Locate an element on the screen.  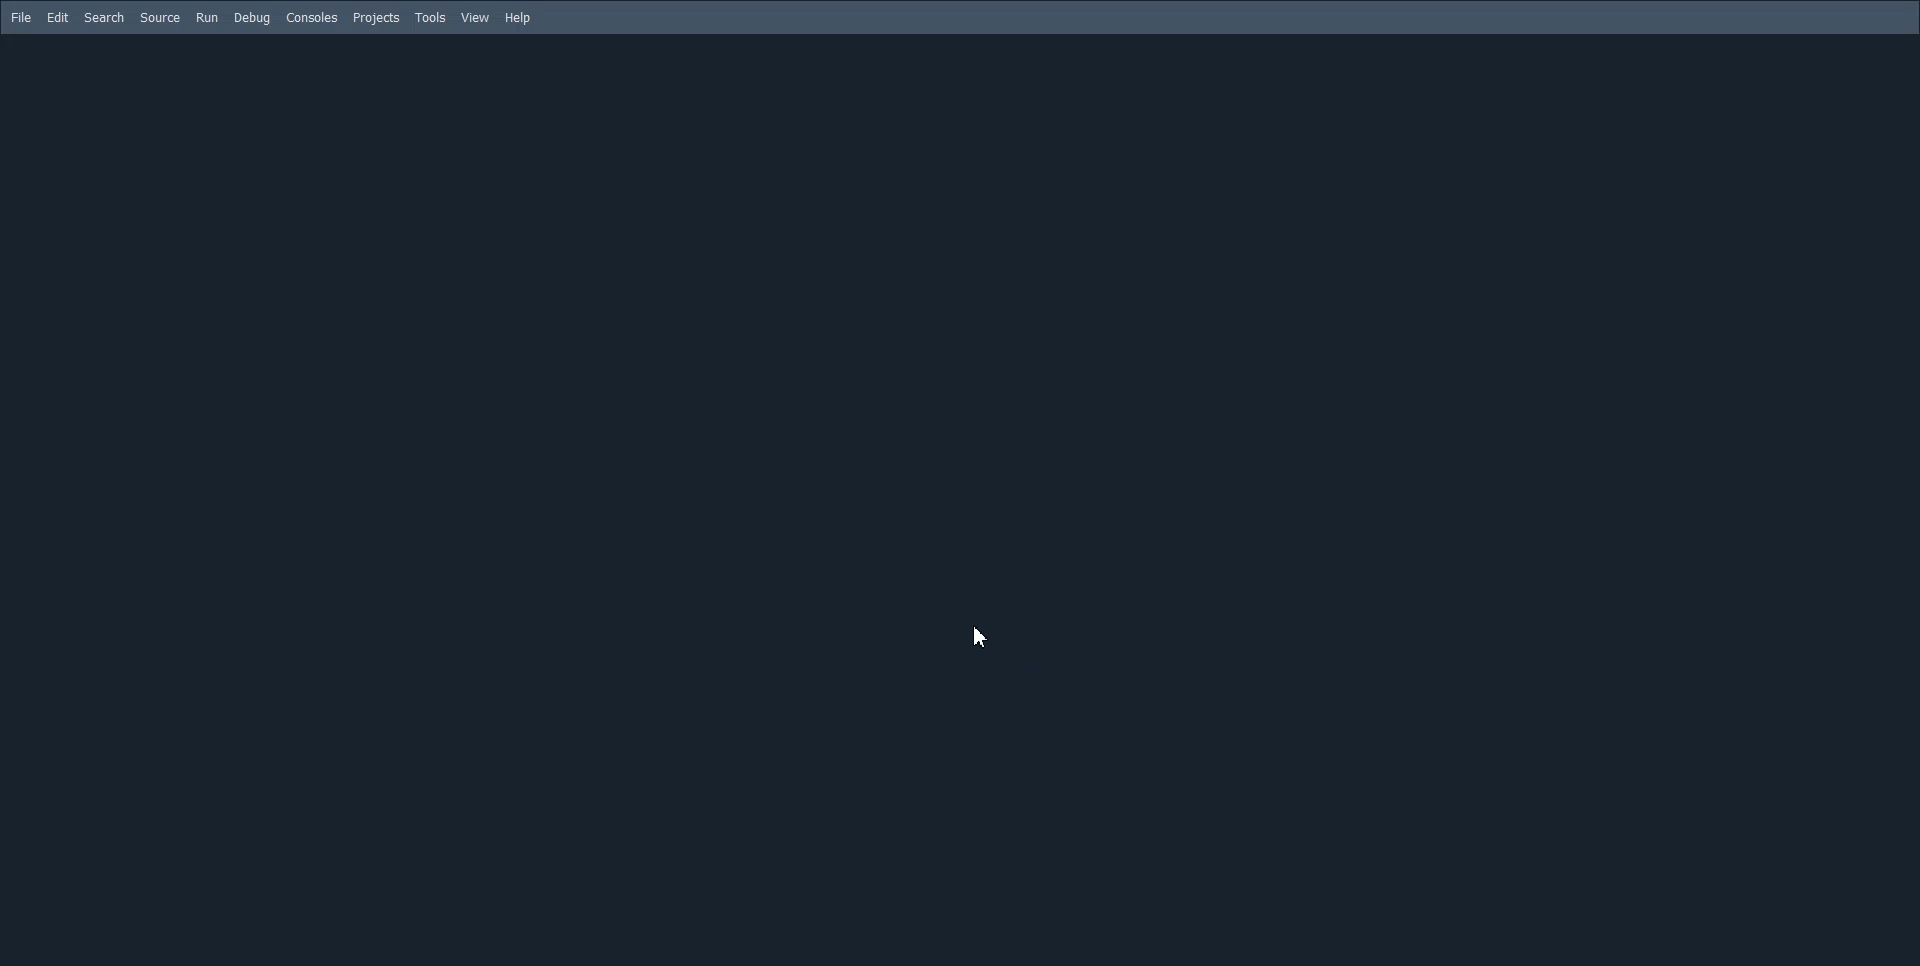
Help is located at coordinates (518, 18).